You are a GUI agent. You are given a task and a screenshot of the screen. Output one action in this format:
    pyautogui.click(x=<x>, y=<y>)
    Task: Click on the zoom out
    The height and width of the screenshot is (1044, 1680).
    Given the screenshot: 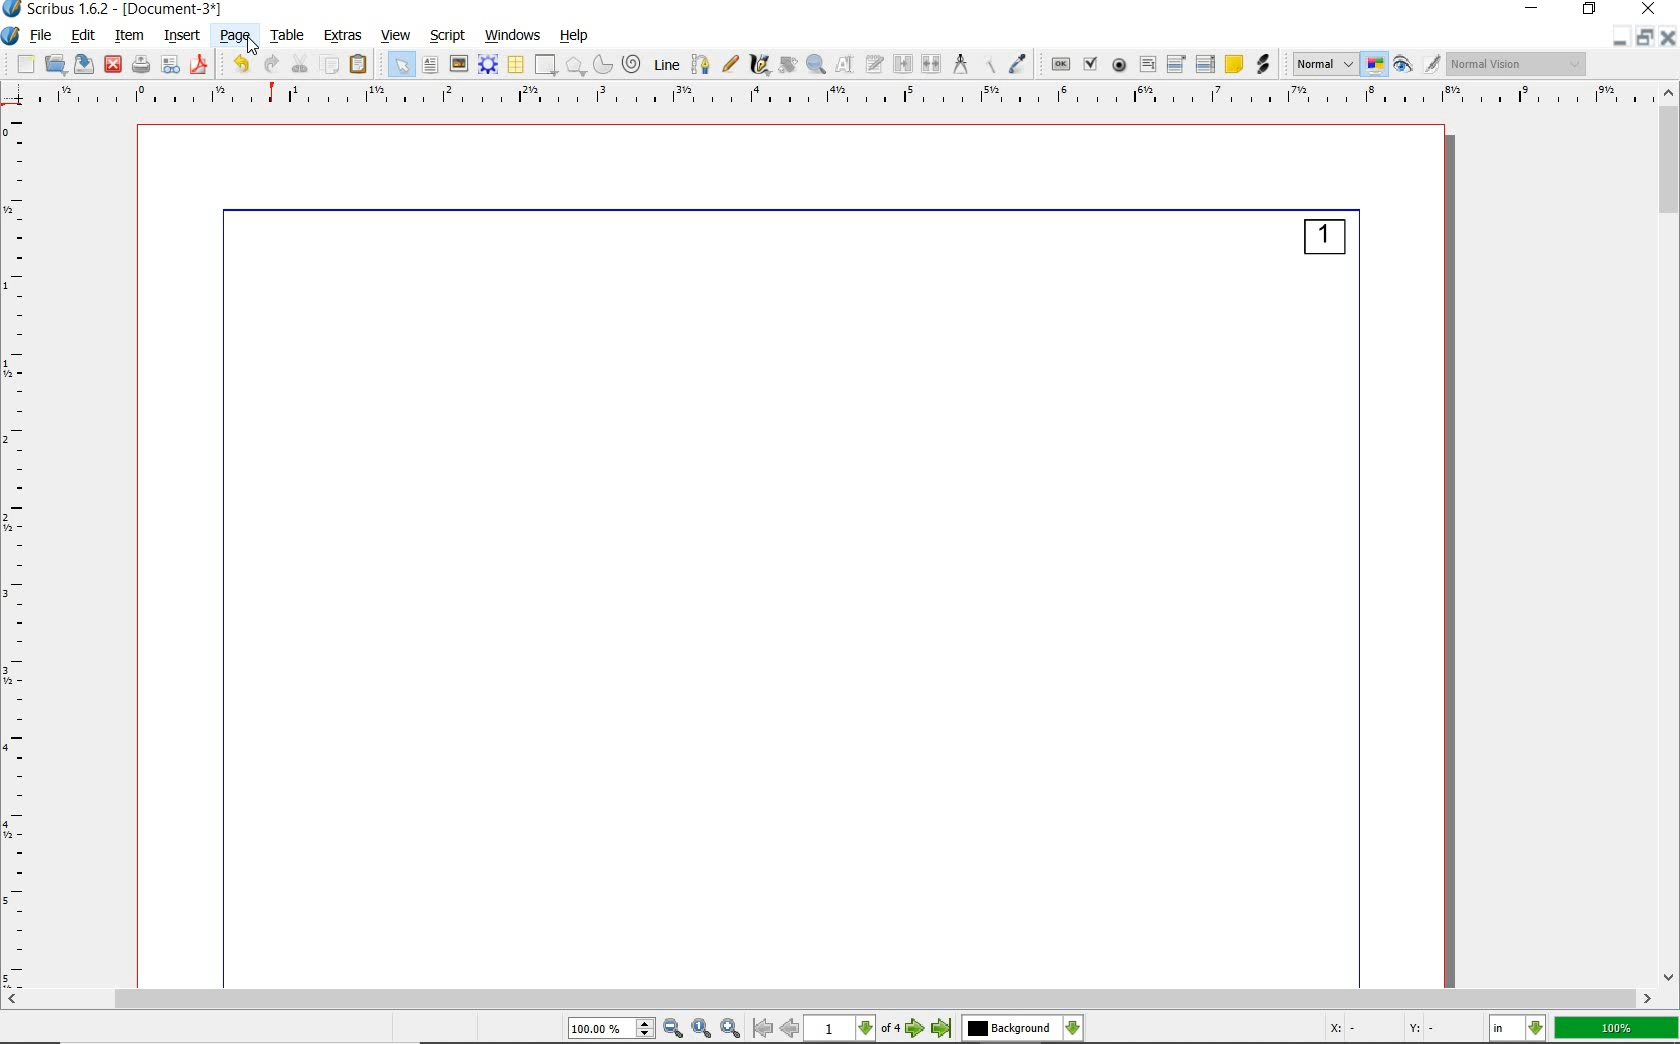 What is the action you would take?
    pyautogui.click(x=674, y=1029)
    